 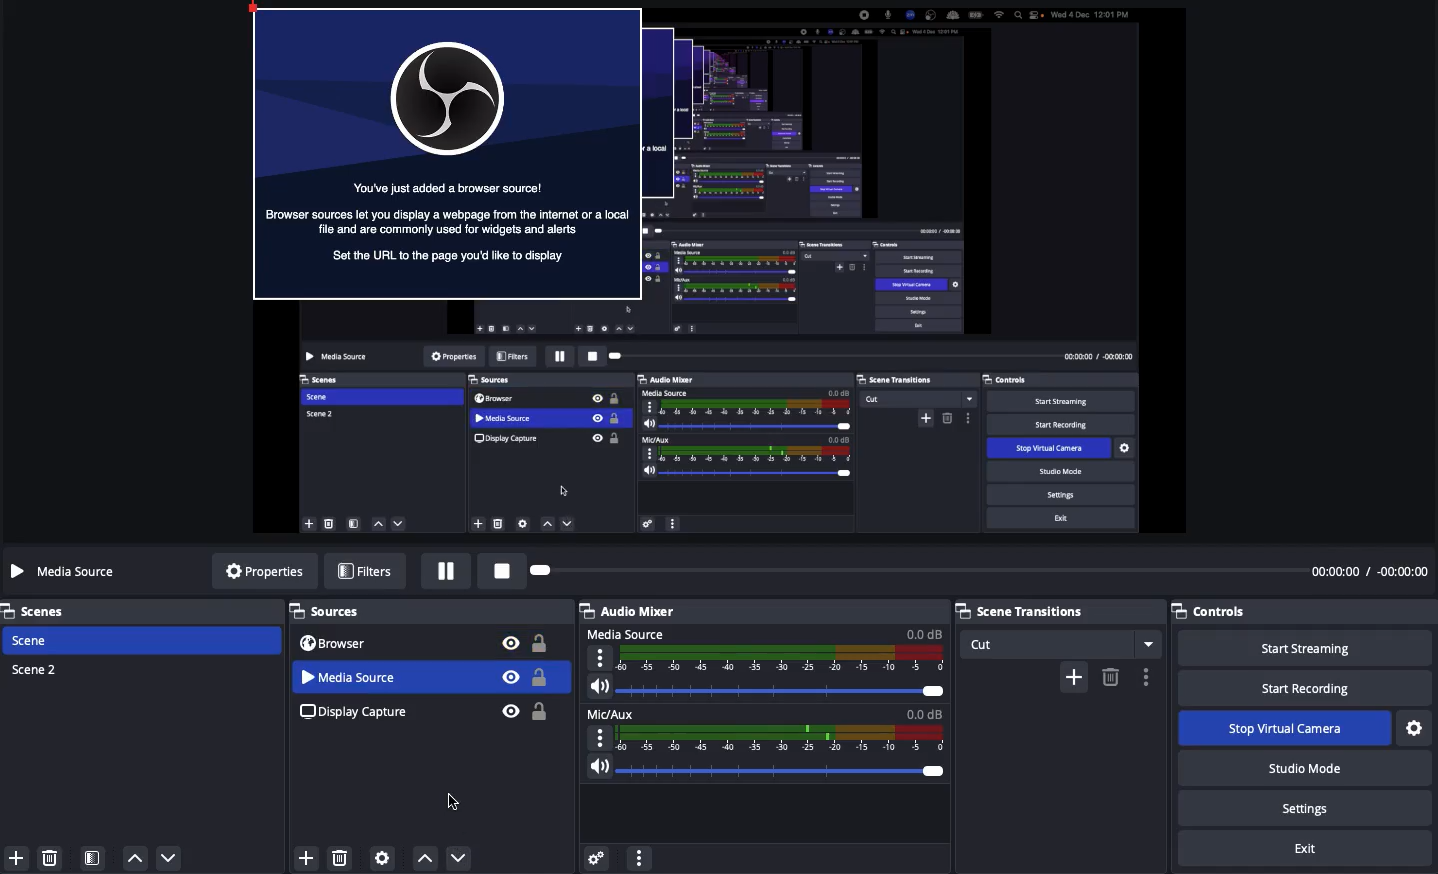 What do you see at coordinates (766, 686) in the screenshot?
I see `Volume` at bounding box center [766, 686].